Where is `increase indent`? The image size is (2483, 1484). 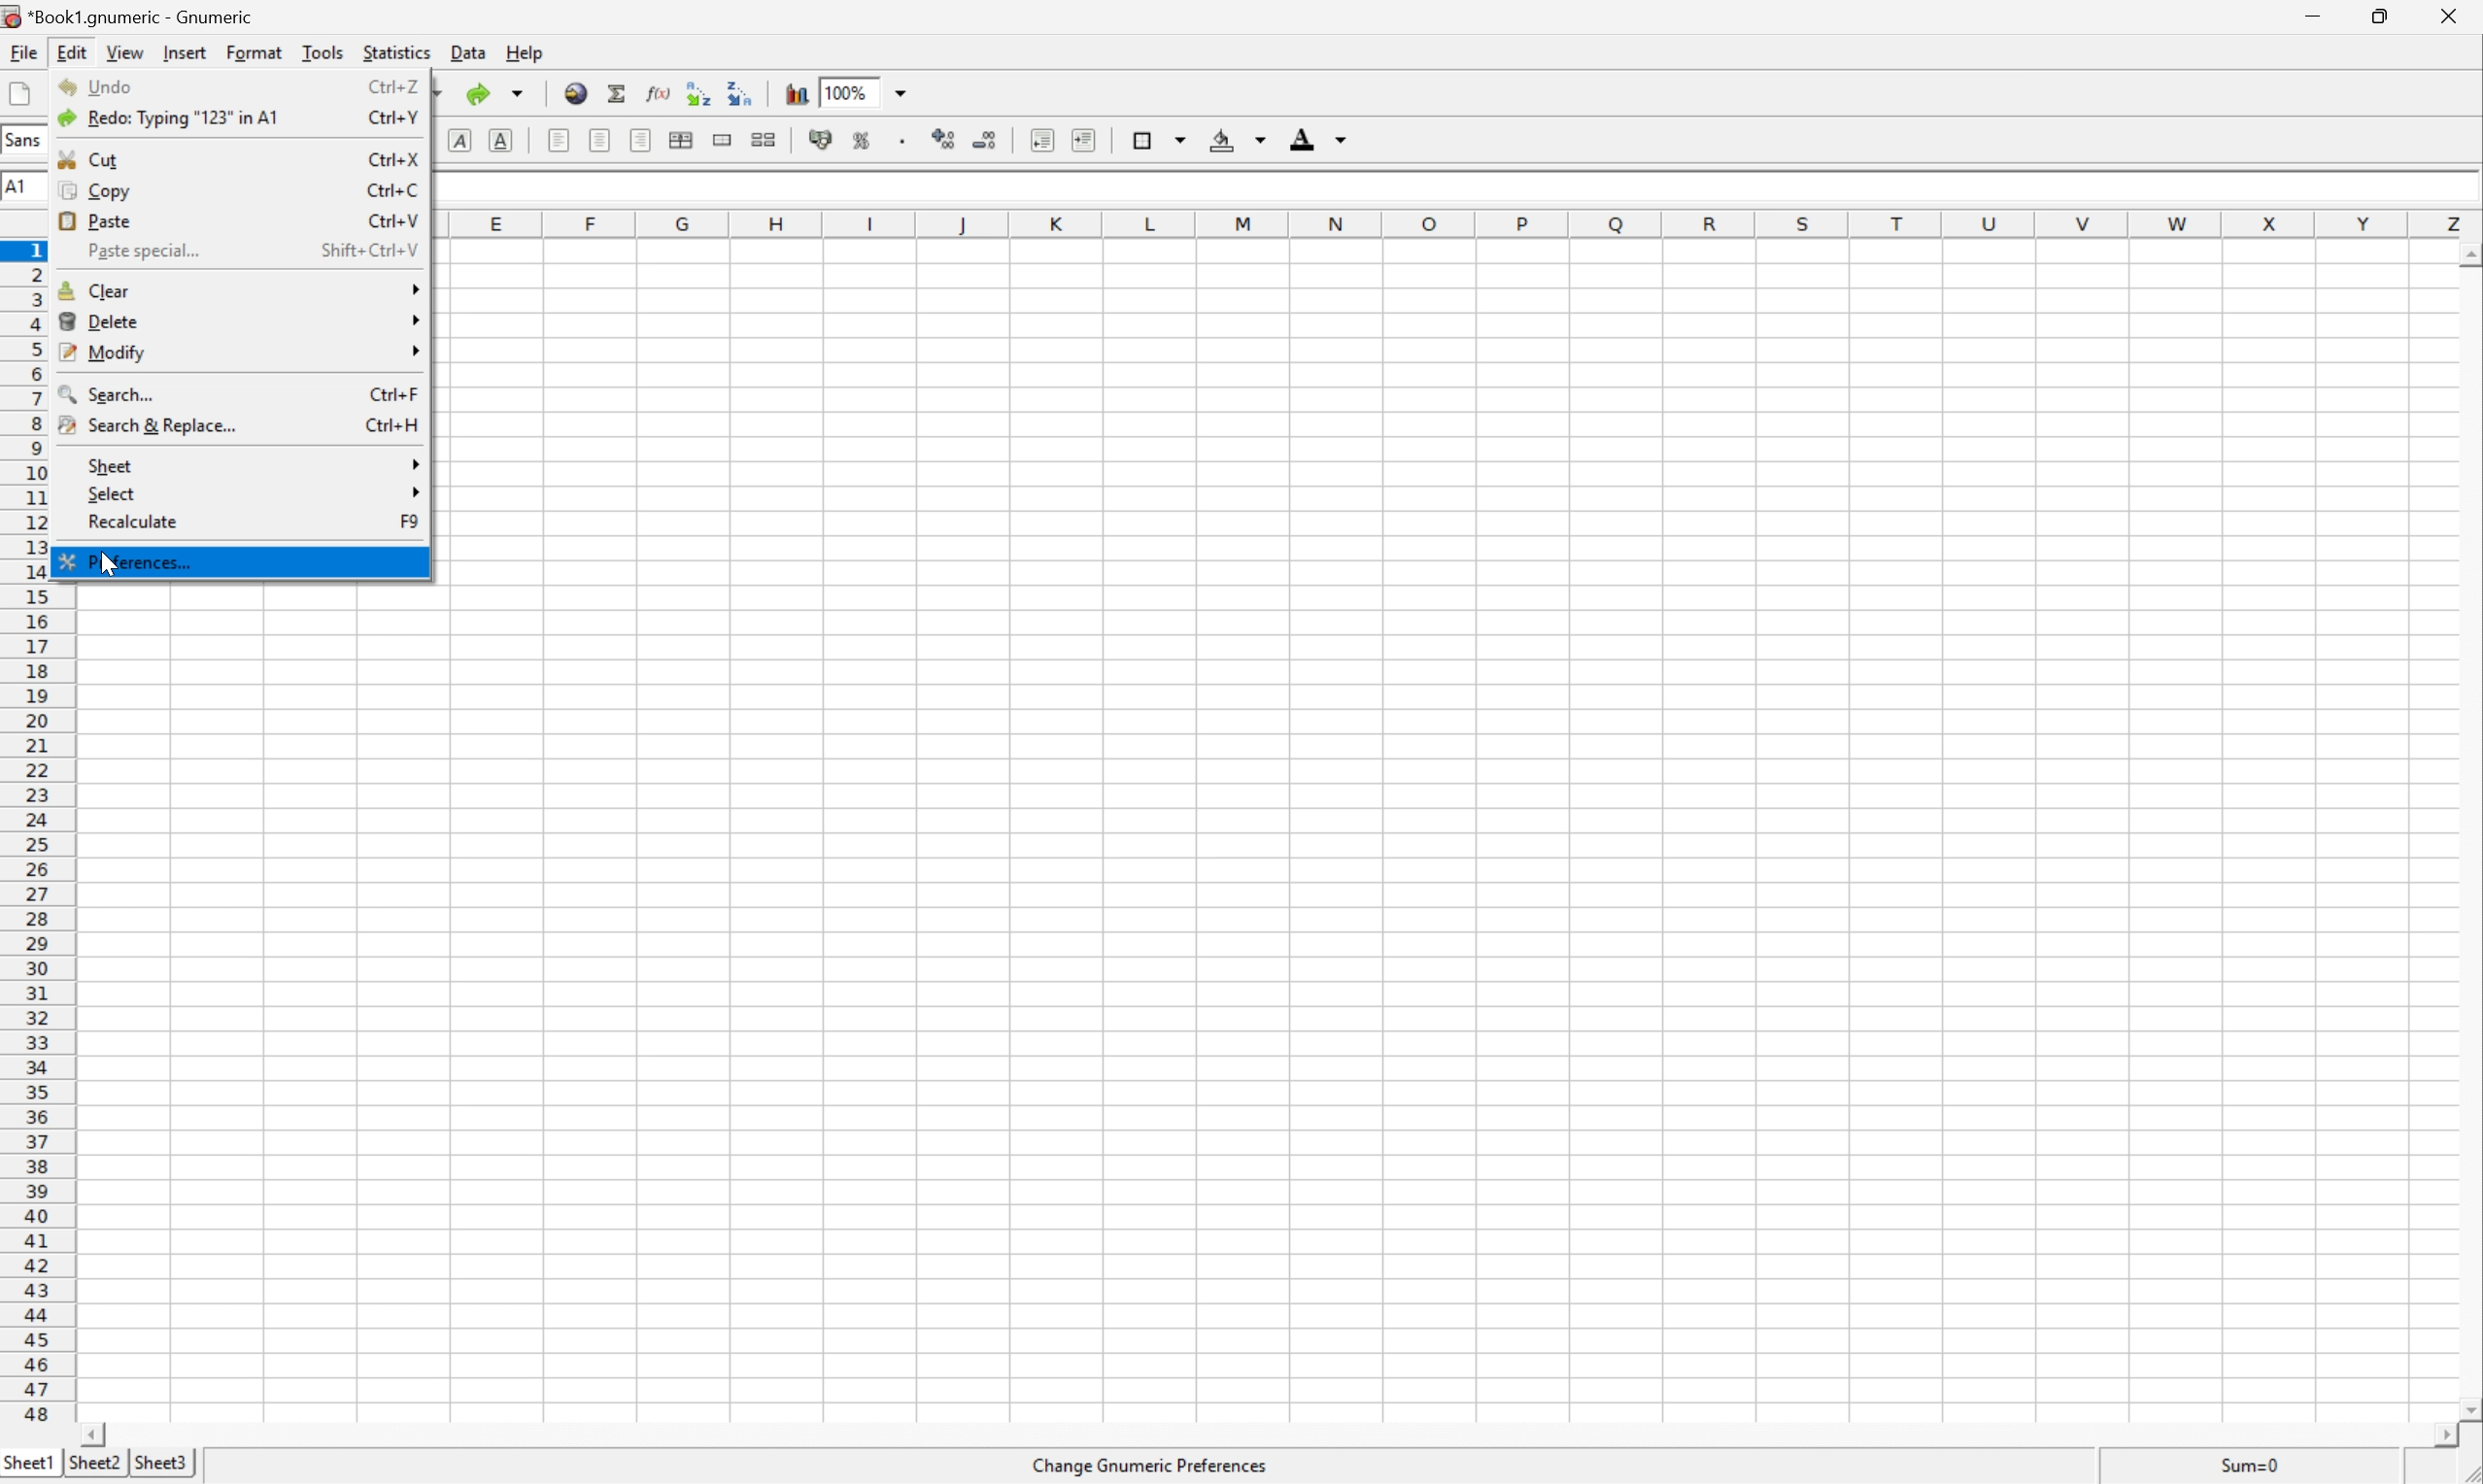 increase indent is located at coordinates (1085, 140).